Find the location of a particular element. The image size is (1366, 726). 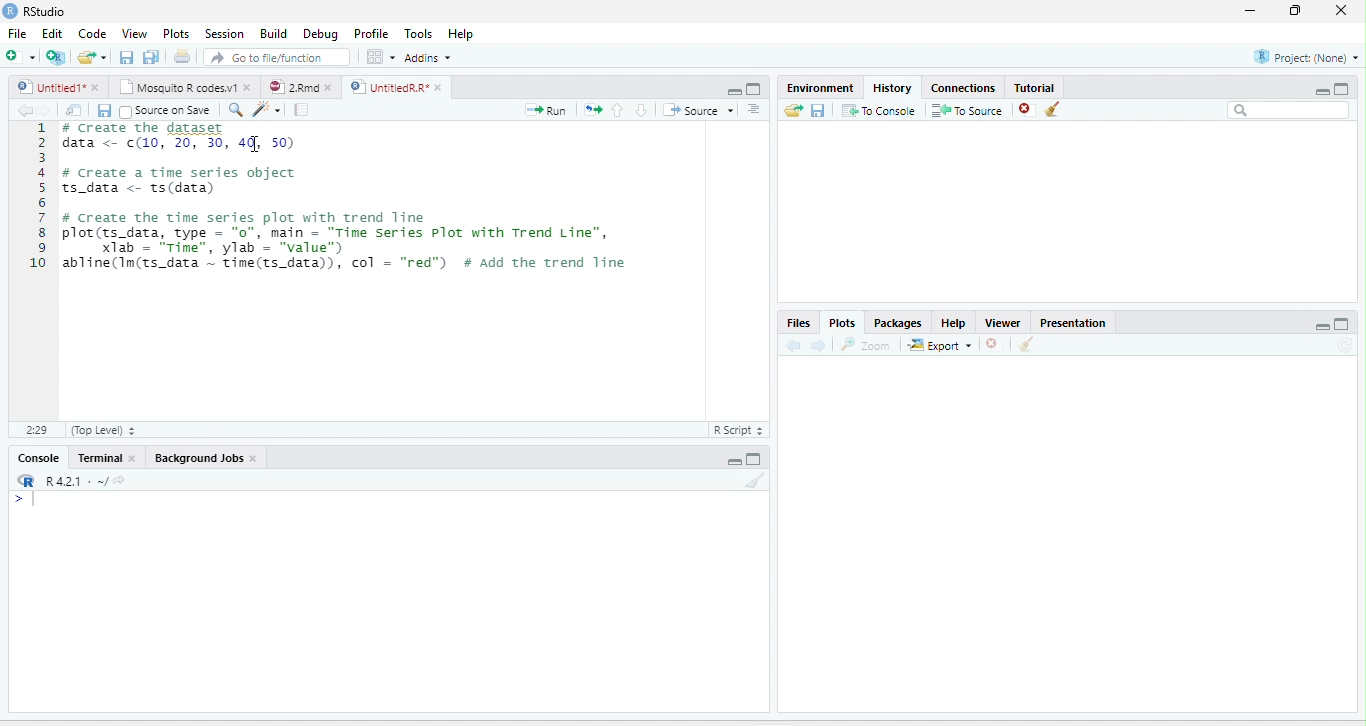

View is located at coordinates (133, 33).